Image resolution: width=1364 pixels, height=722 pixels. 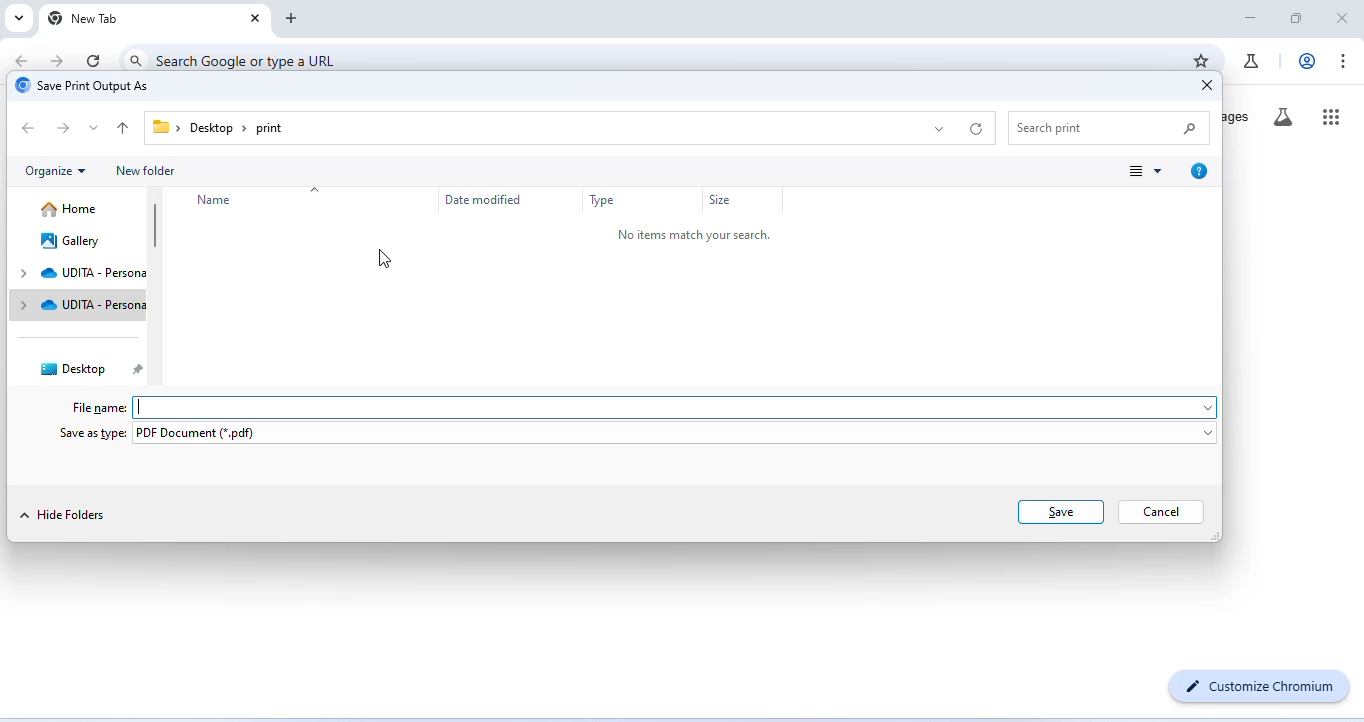 I want to click on new folder, so click(x=148, y=171).